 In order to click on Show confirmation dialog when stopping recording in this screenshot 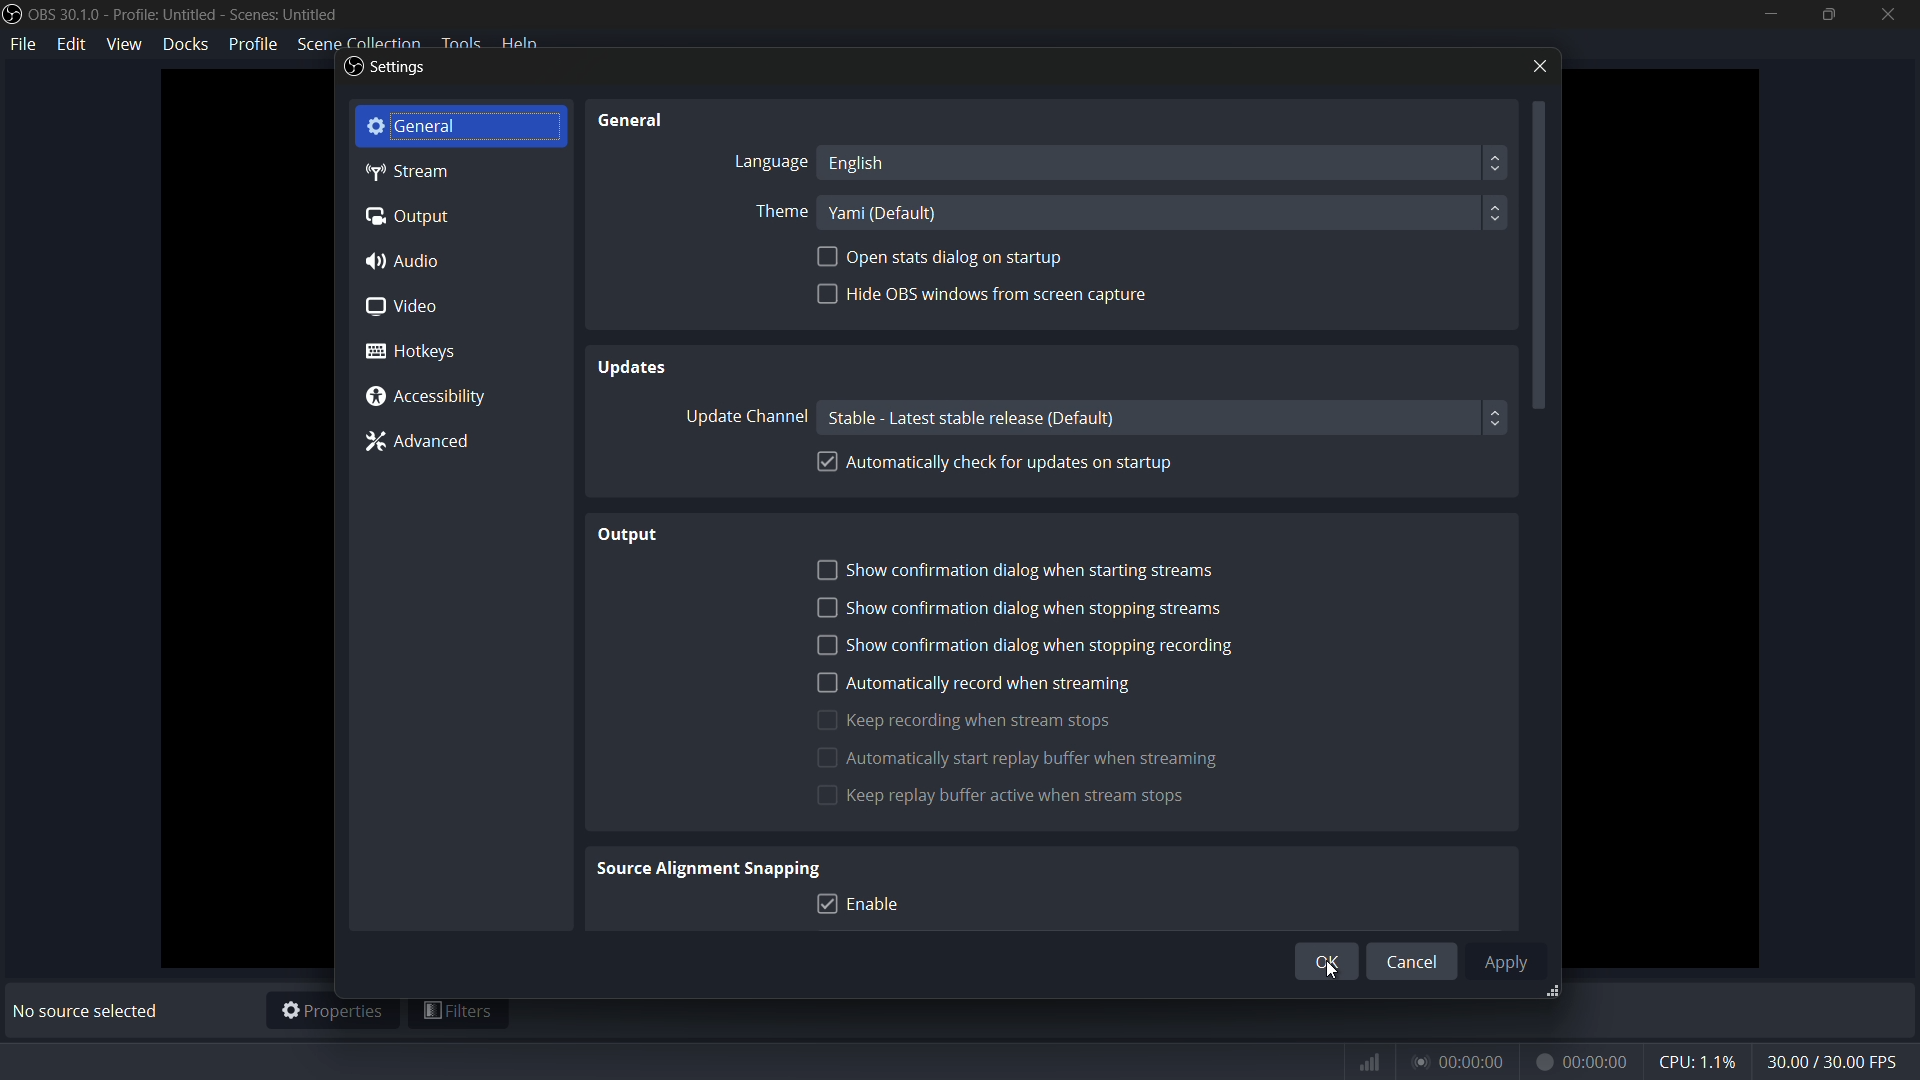, I will do `click(1025, 644)`.